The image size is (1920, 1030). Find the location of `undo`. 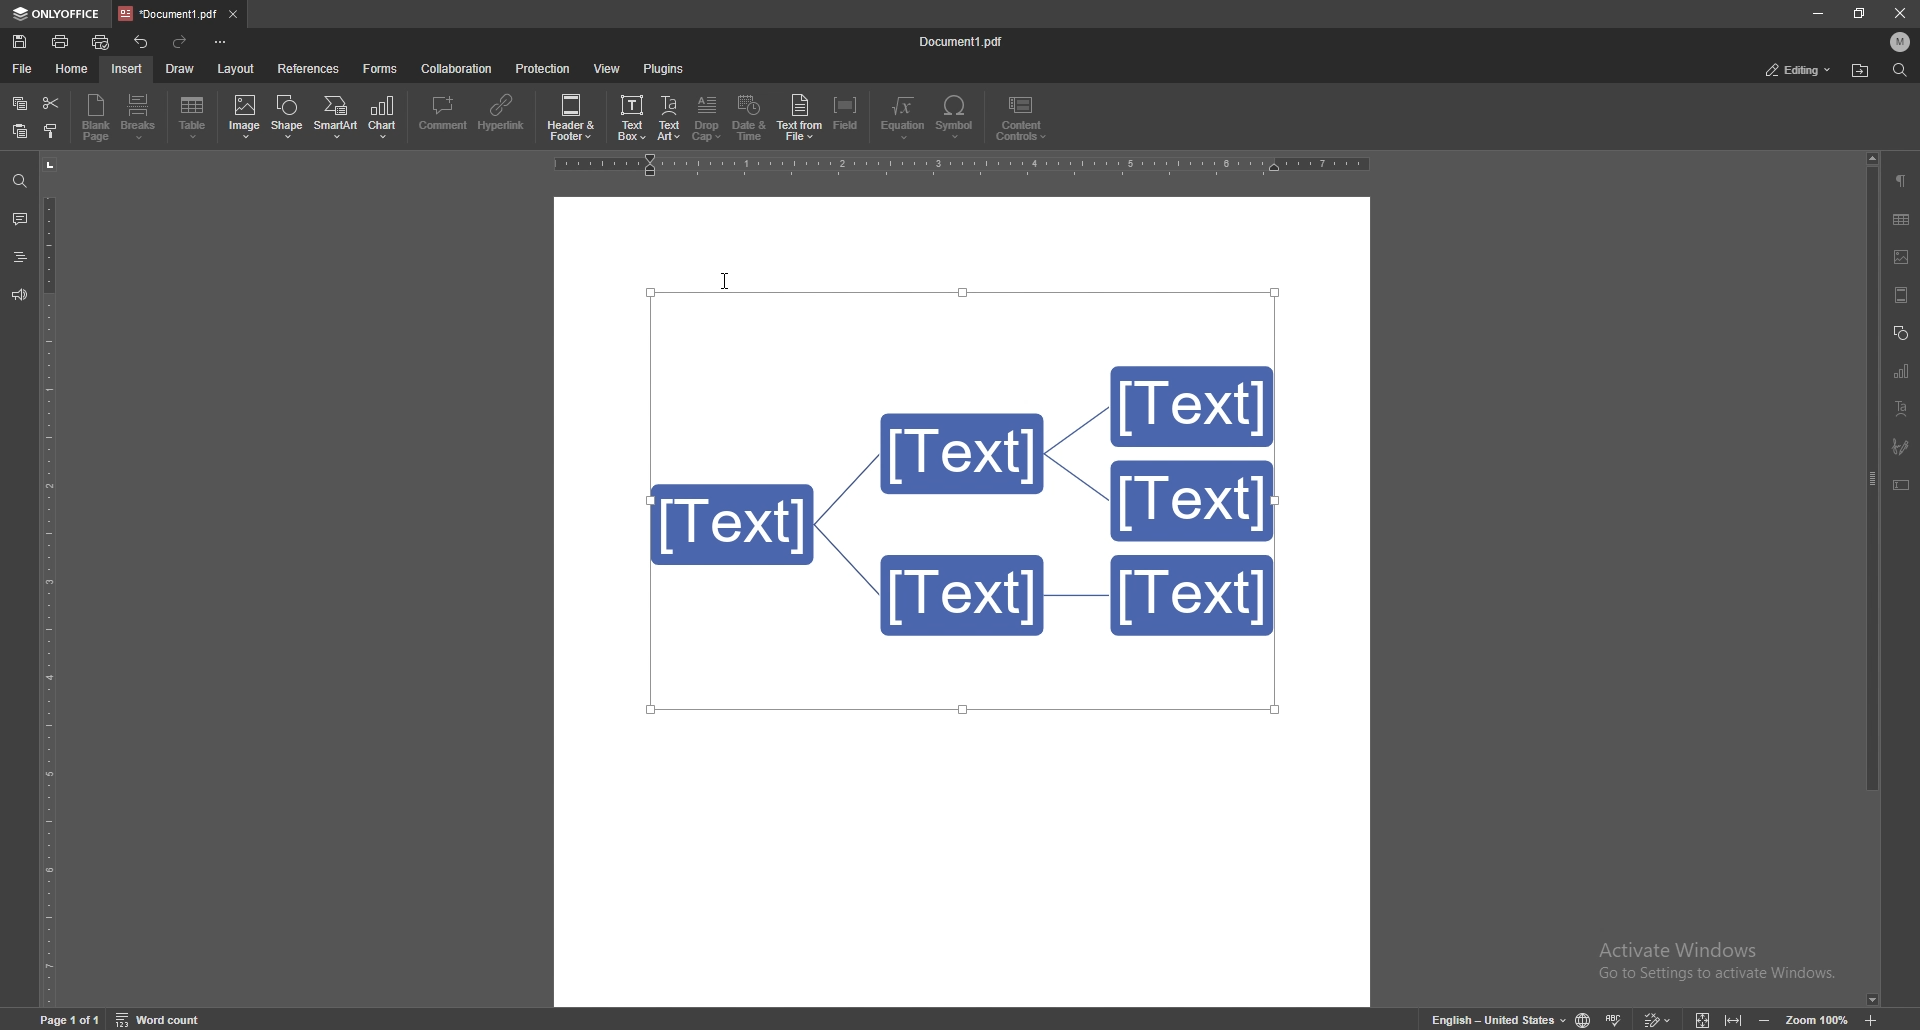

undo is located at coordinates (142, 42).